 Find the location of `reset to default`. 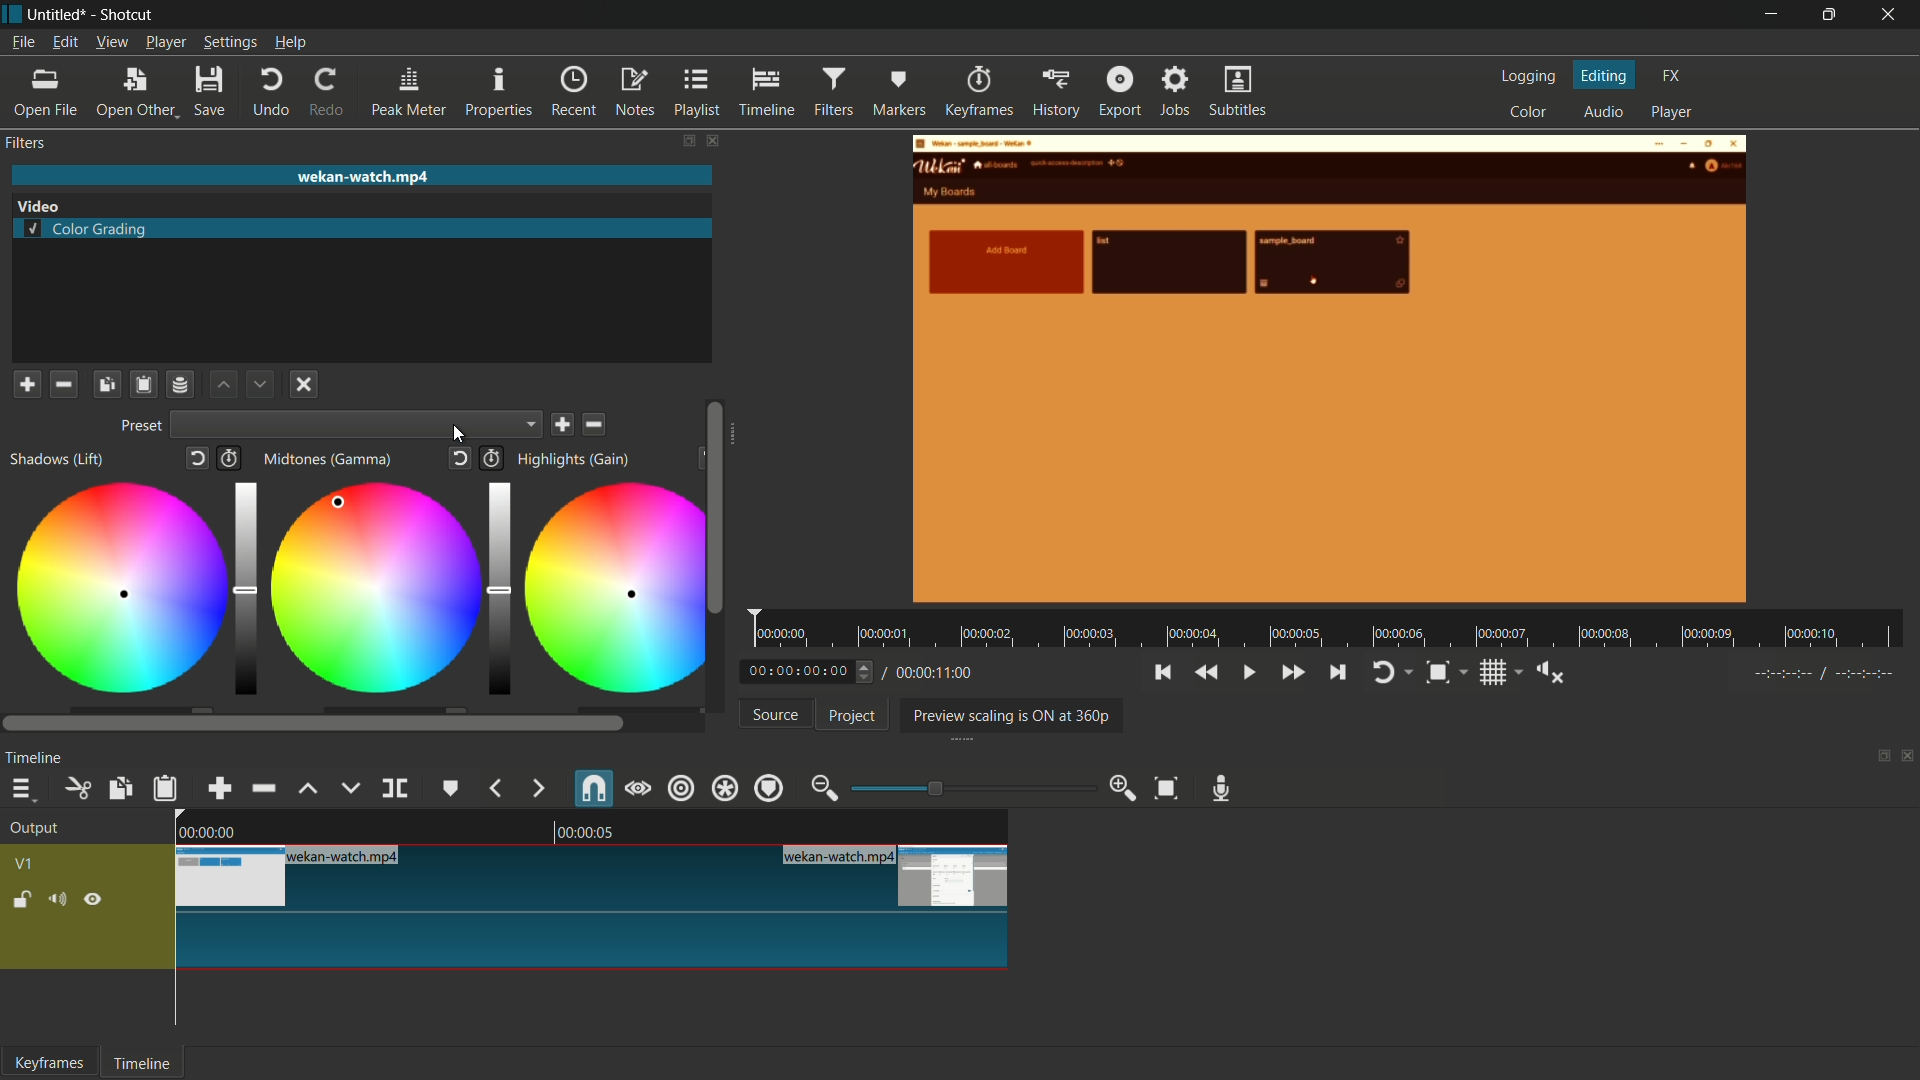

reset to default is located at coordinates (195, 457).